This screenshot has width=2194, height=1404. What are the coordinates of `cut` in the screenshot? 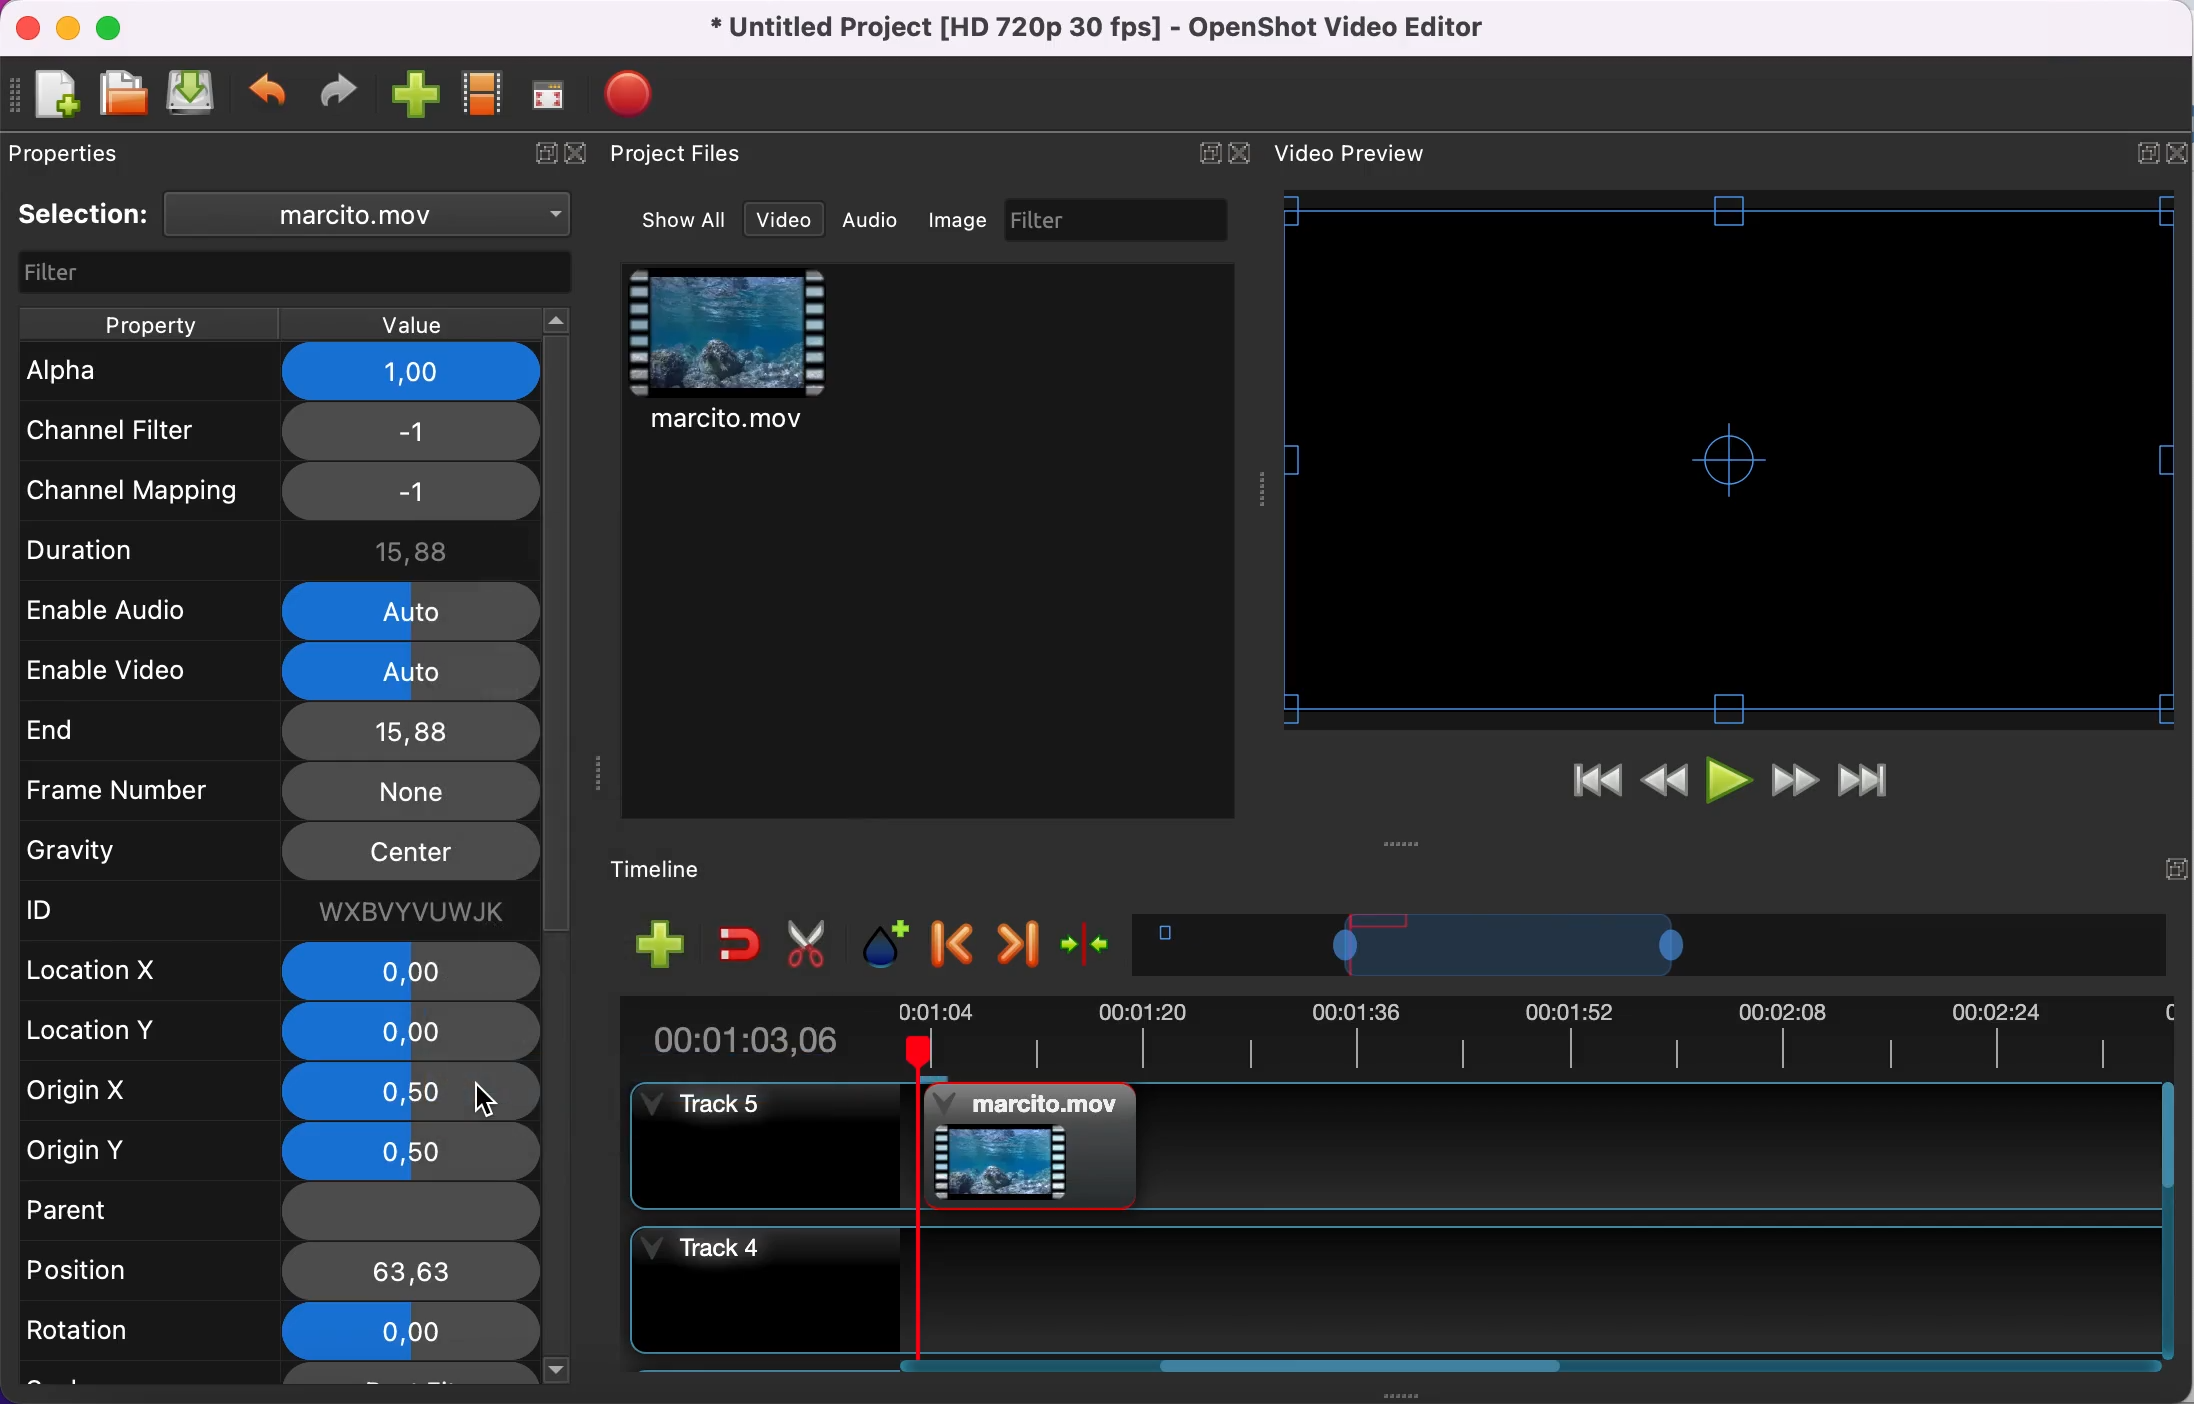 It's located at (808, 945).